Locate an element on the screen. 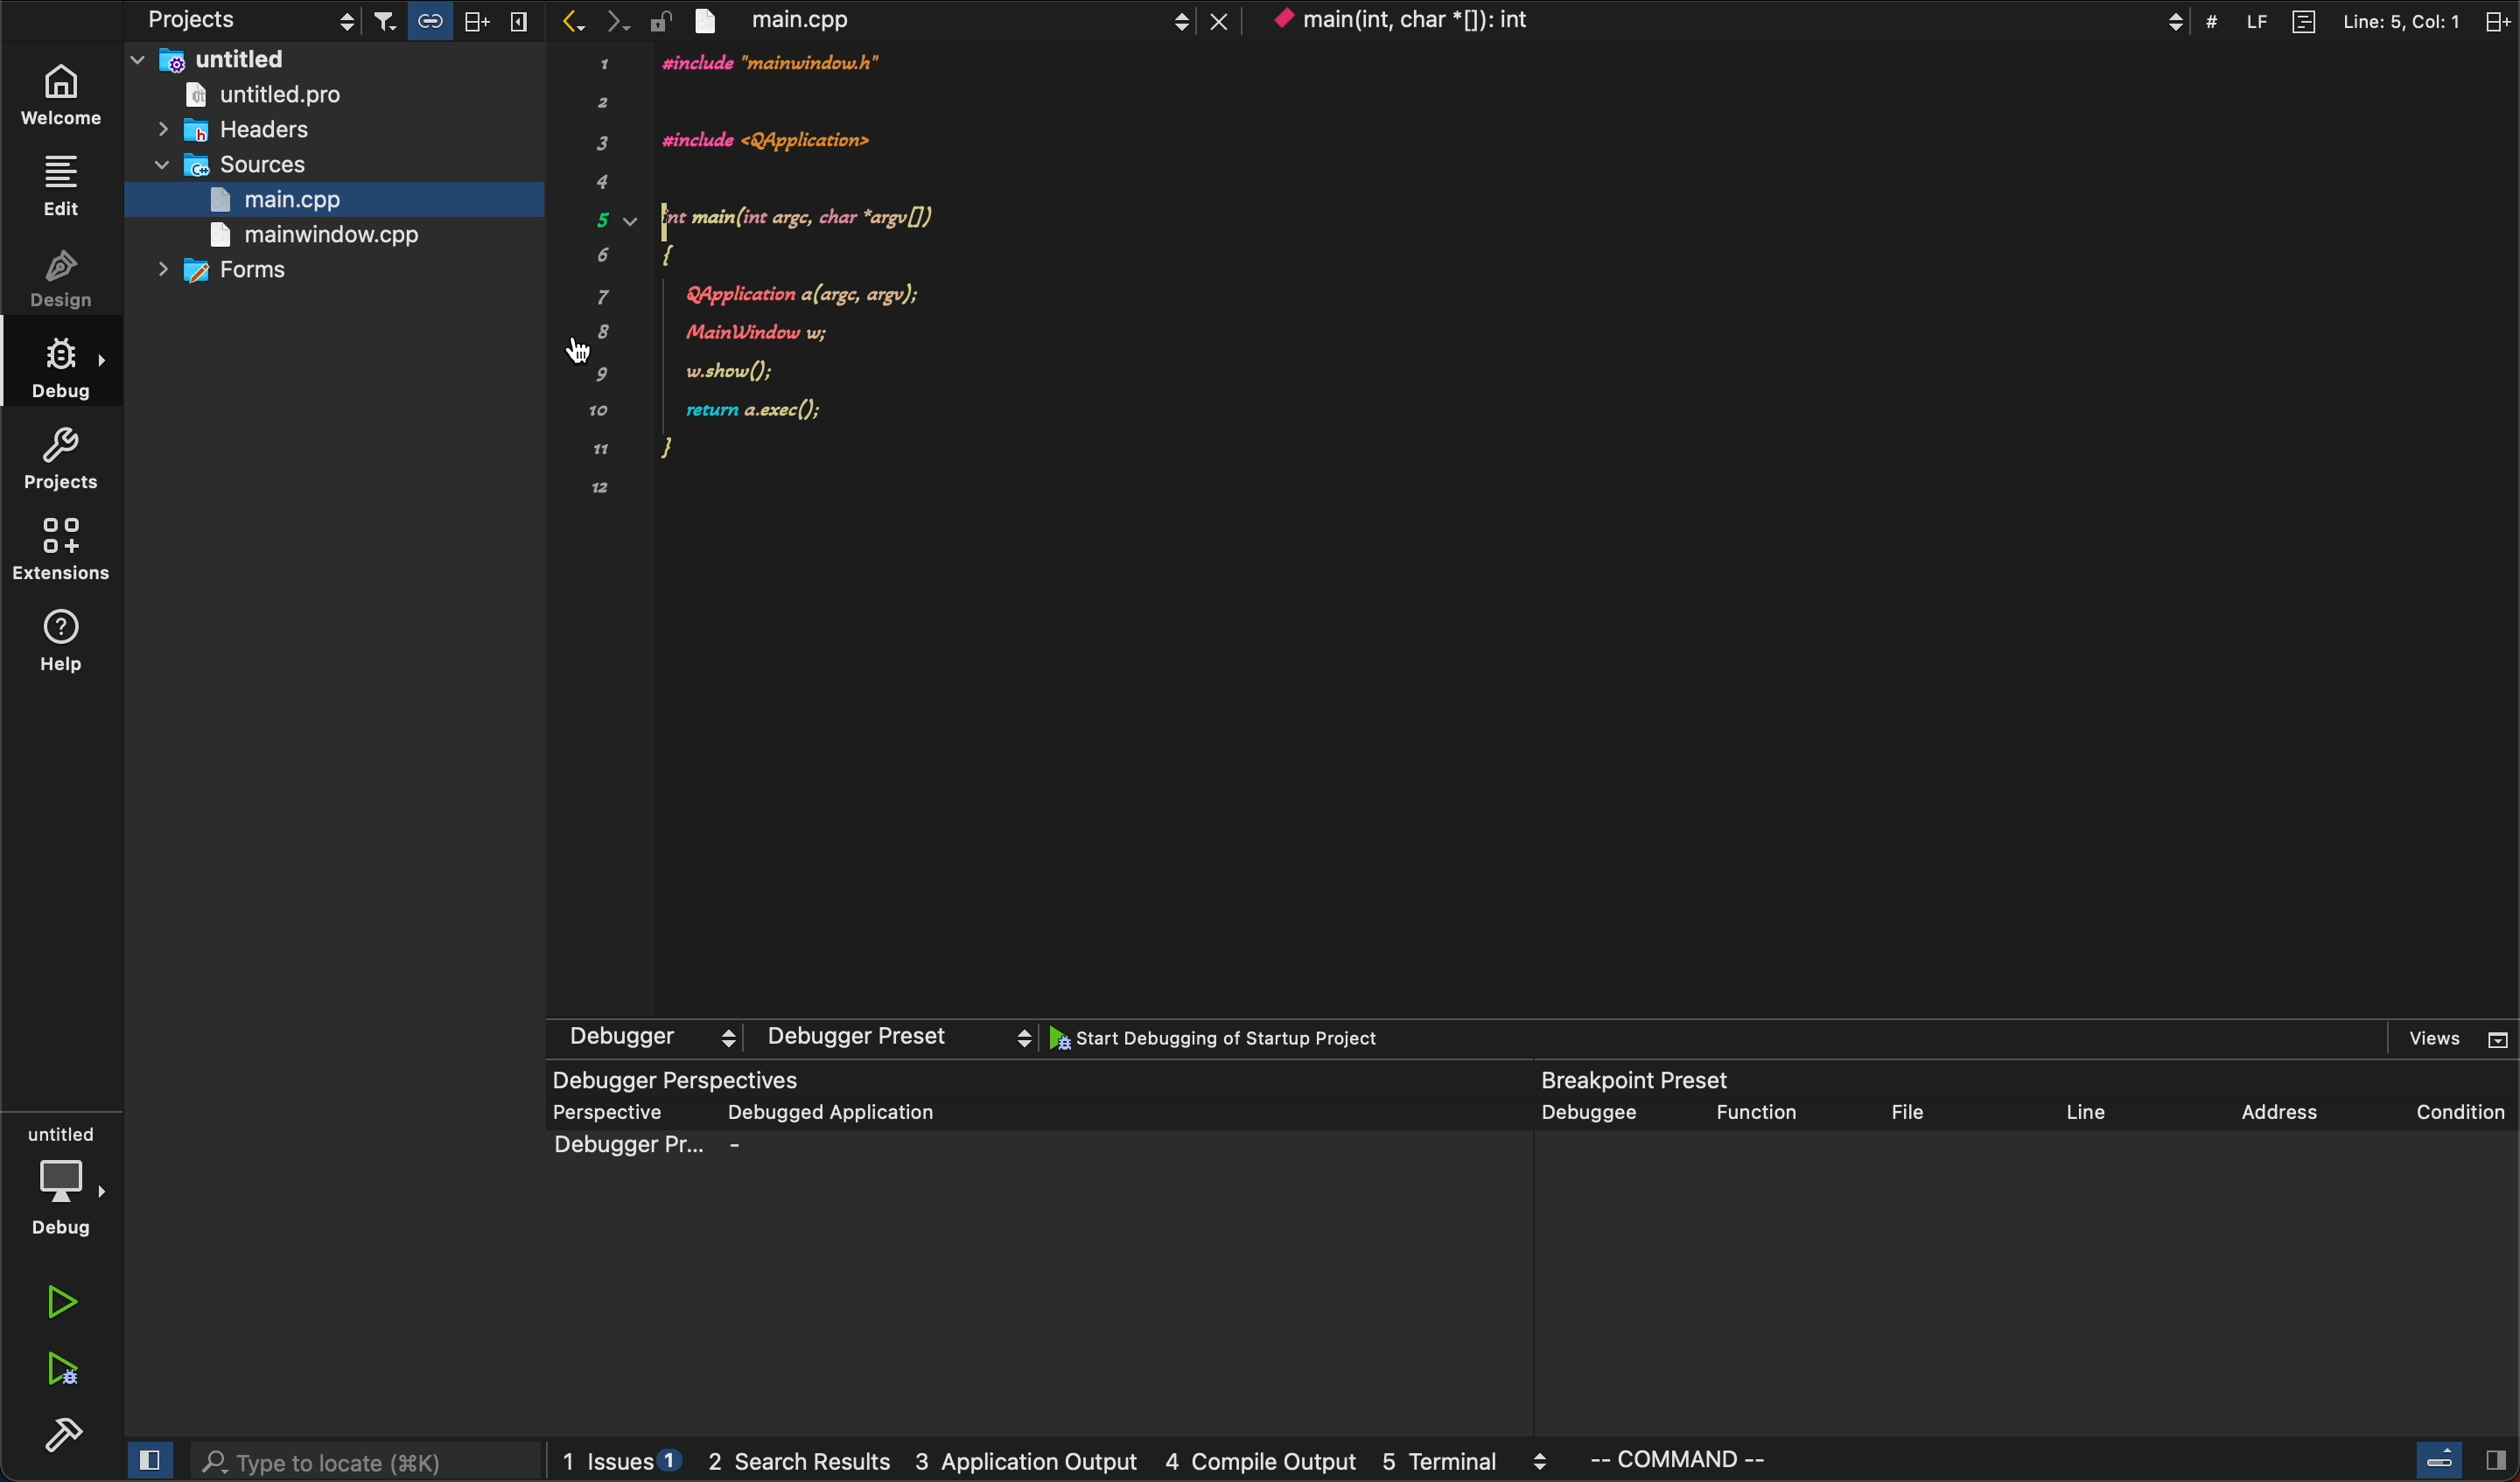  compile output is located at coordinates (1265, 1463).